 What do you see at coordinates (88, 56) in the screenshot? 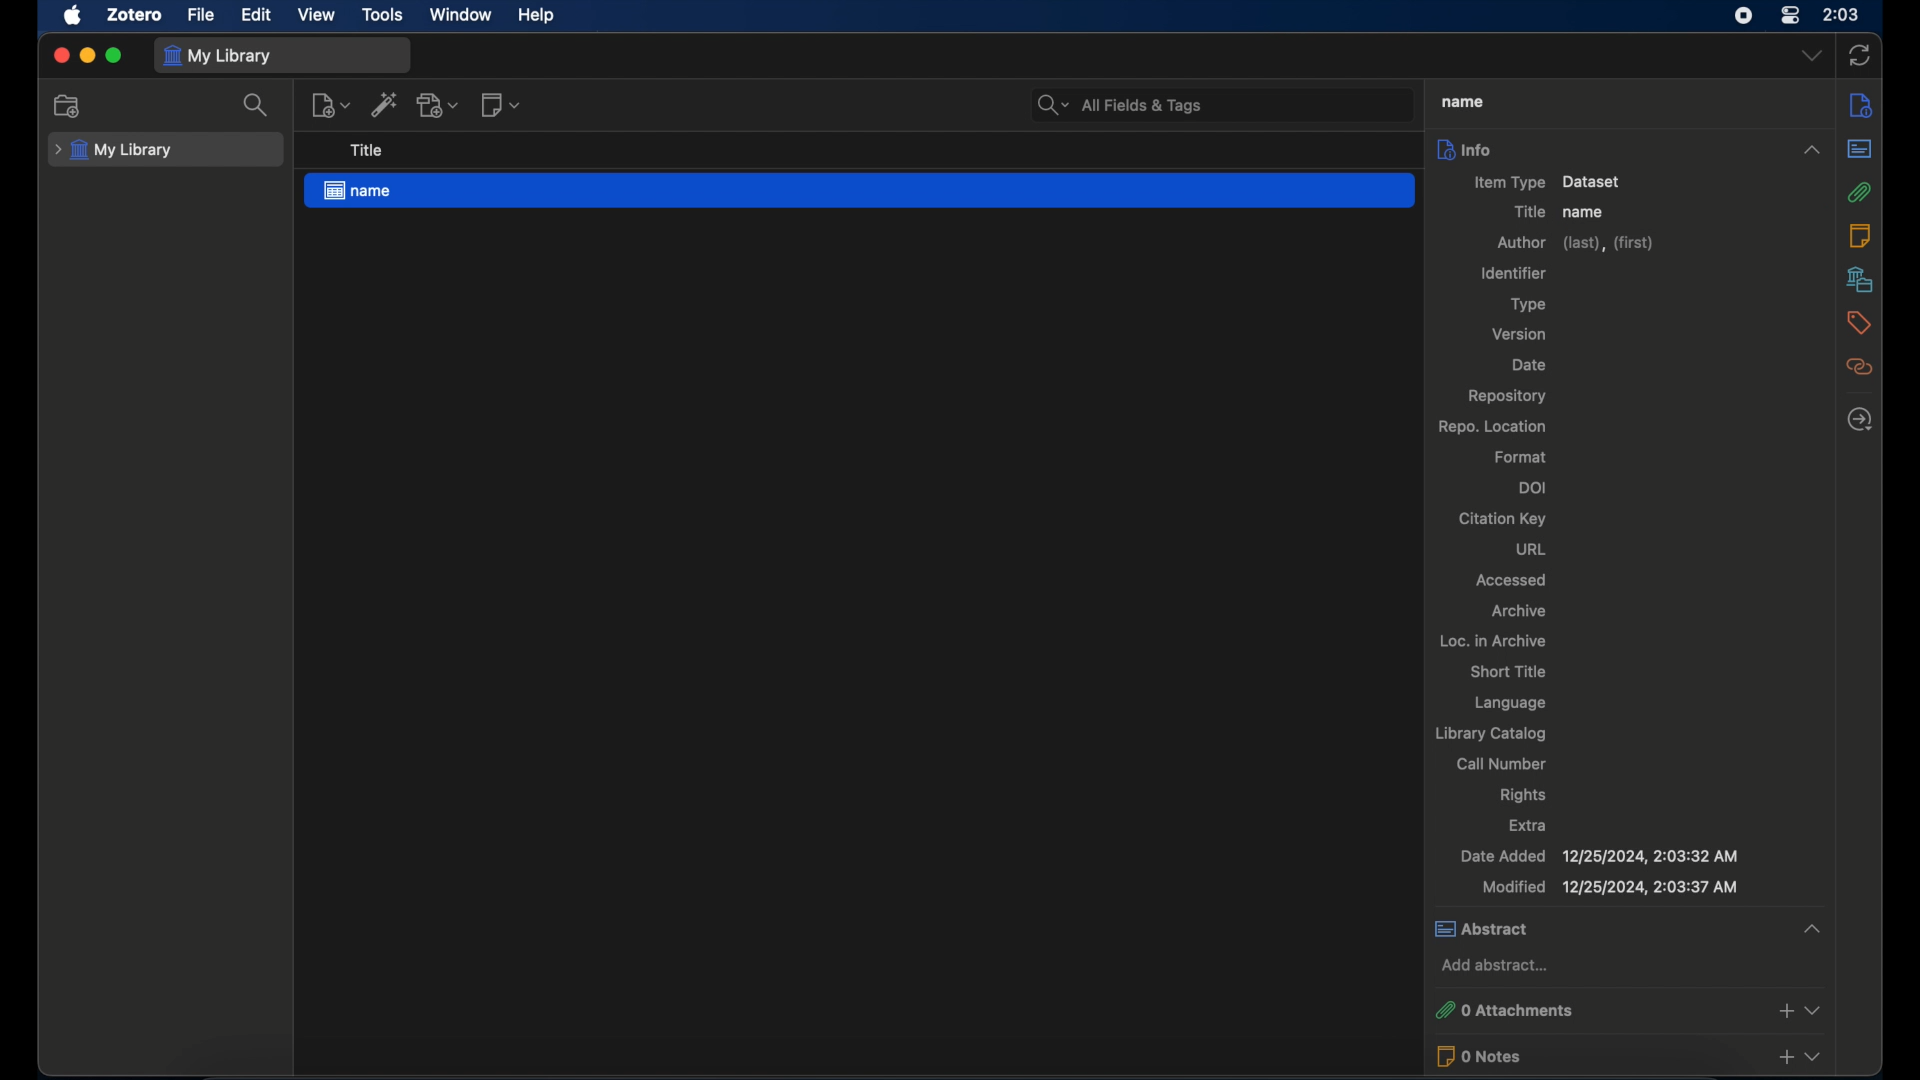
I see `minimize` at bounding box center [88, 56].